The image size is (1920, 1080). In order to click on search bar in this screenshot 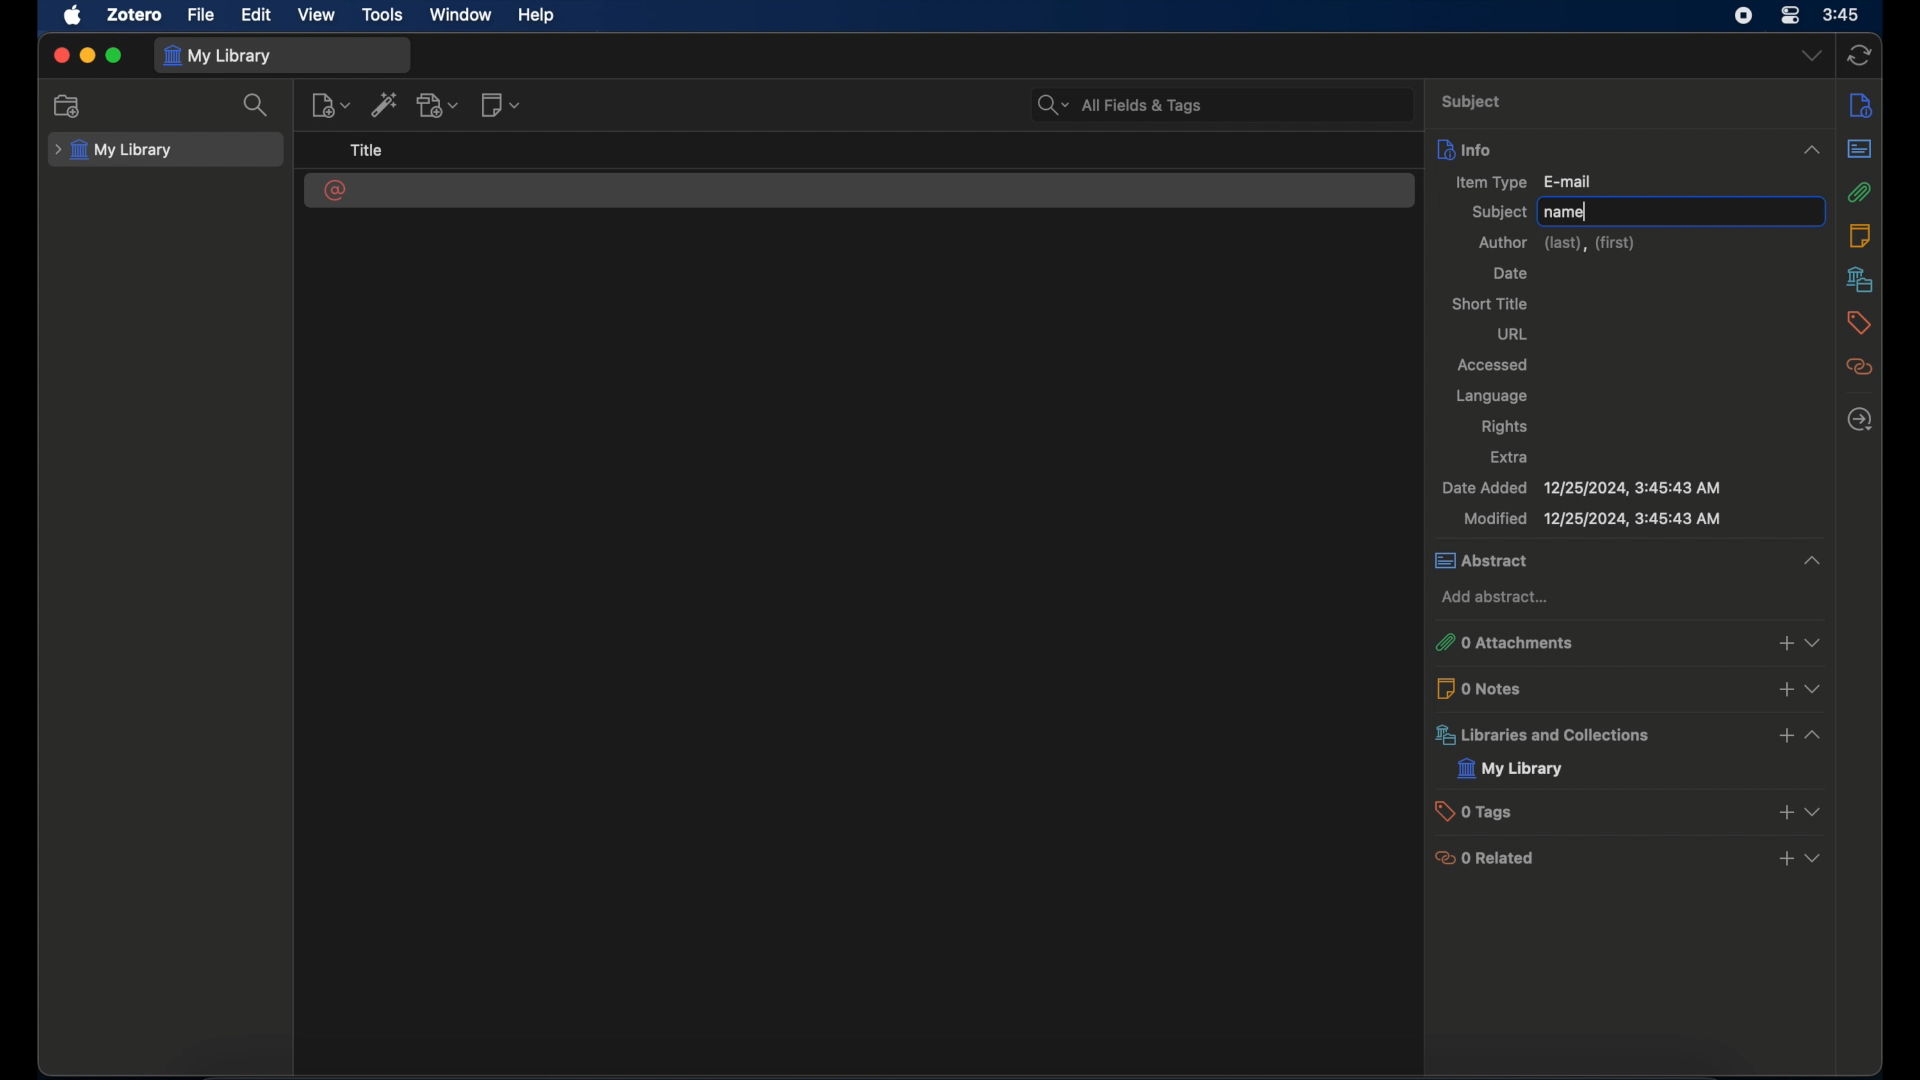, I will do `click(1118, 104)`.